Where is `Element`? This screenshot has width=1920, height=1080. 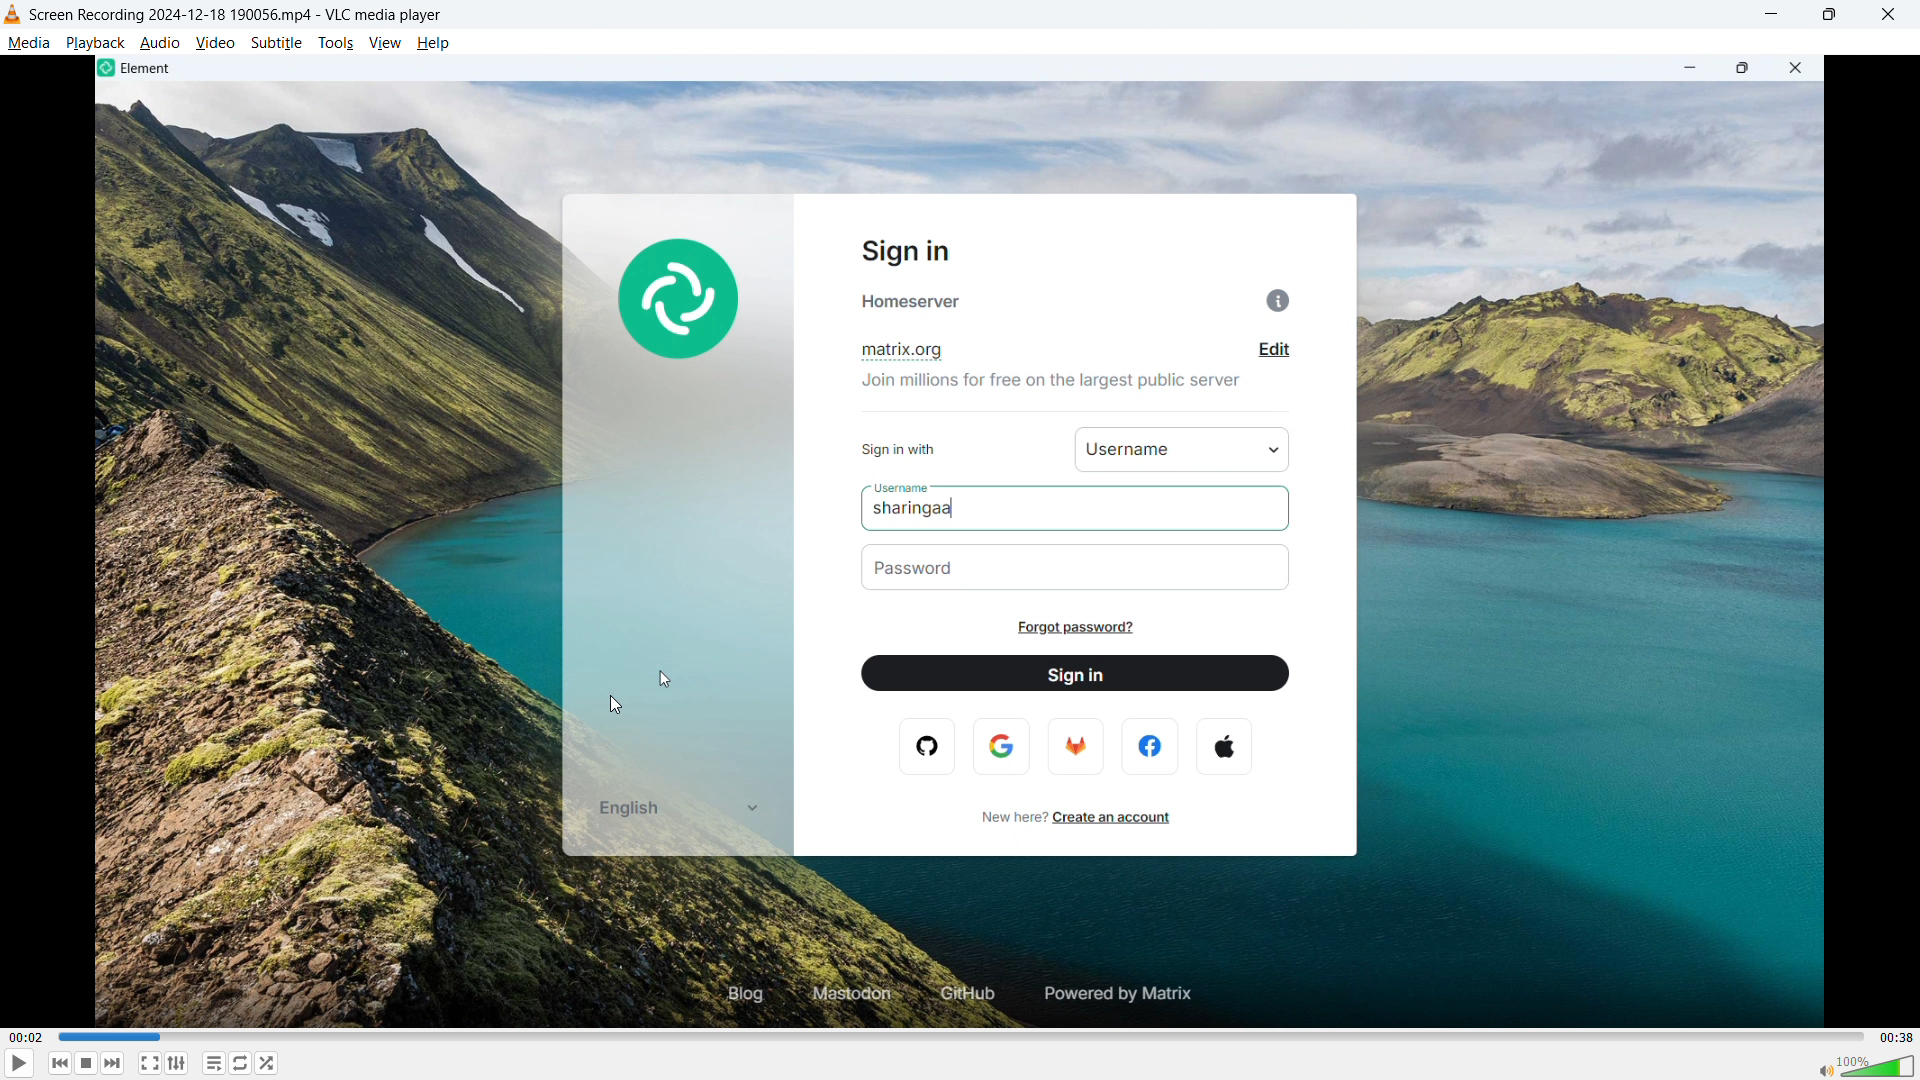
Element is located at coordinates (139, 69).